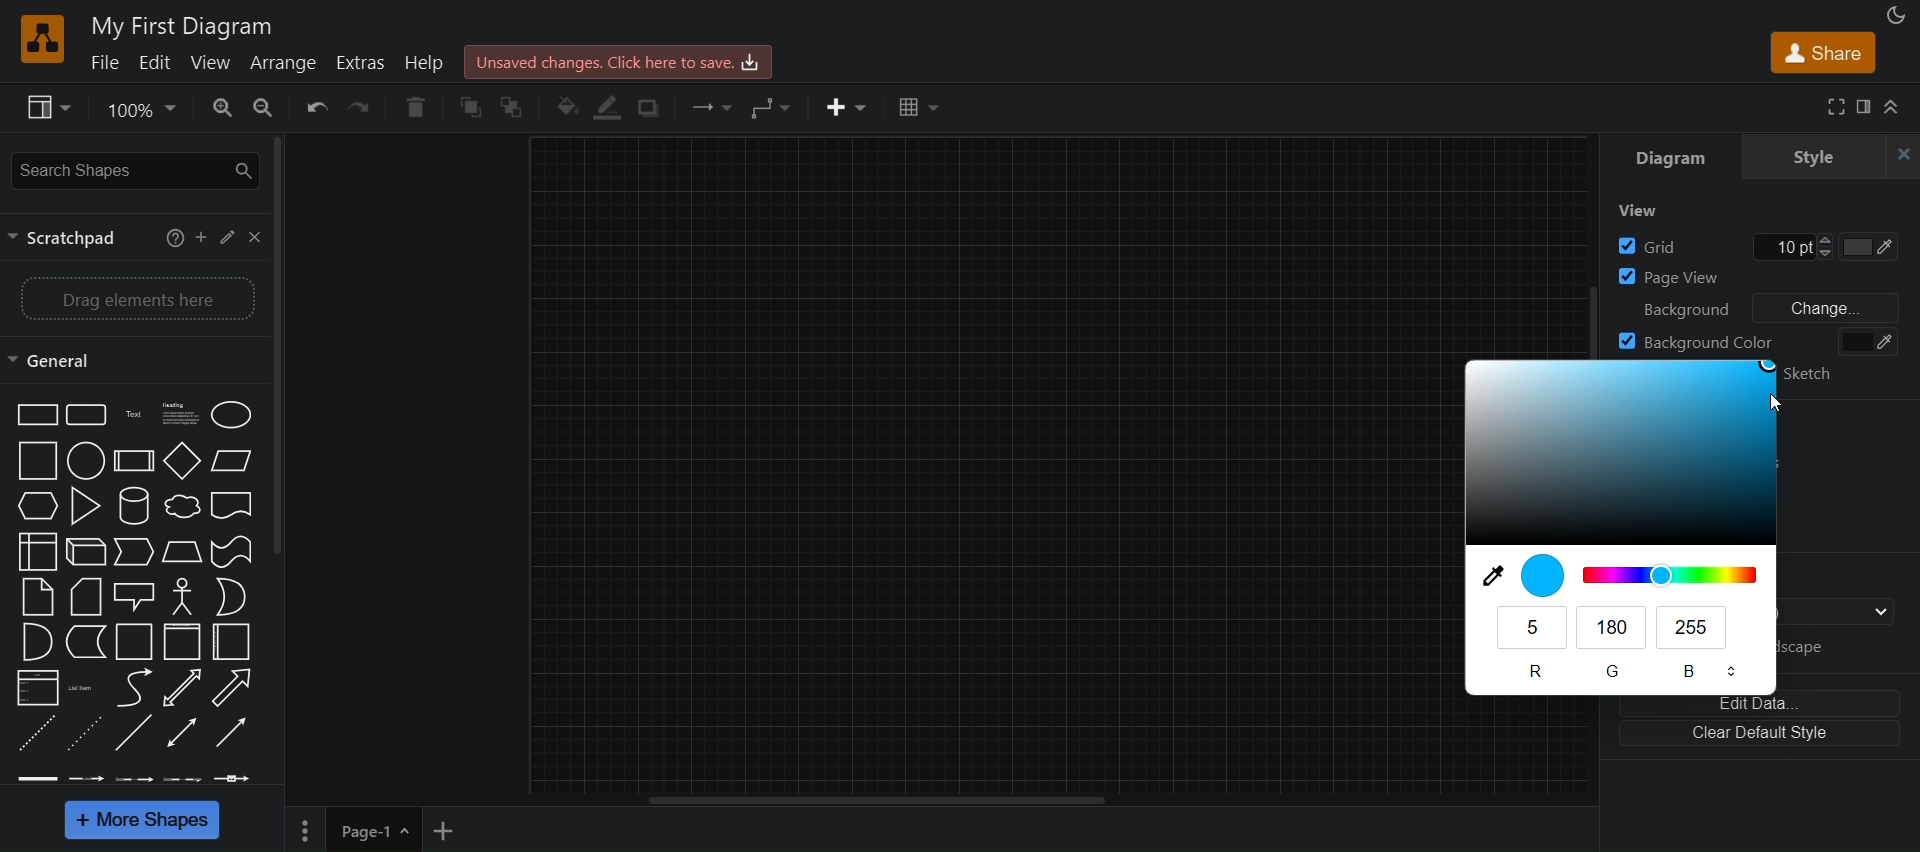 This screenshot has height=852, width=1920. I want to click on zoom in, so click(213, 108).